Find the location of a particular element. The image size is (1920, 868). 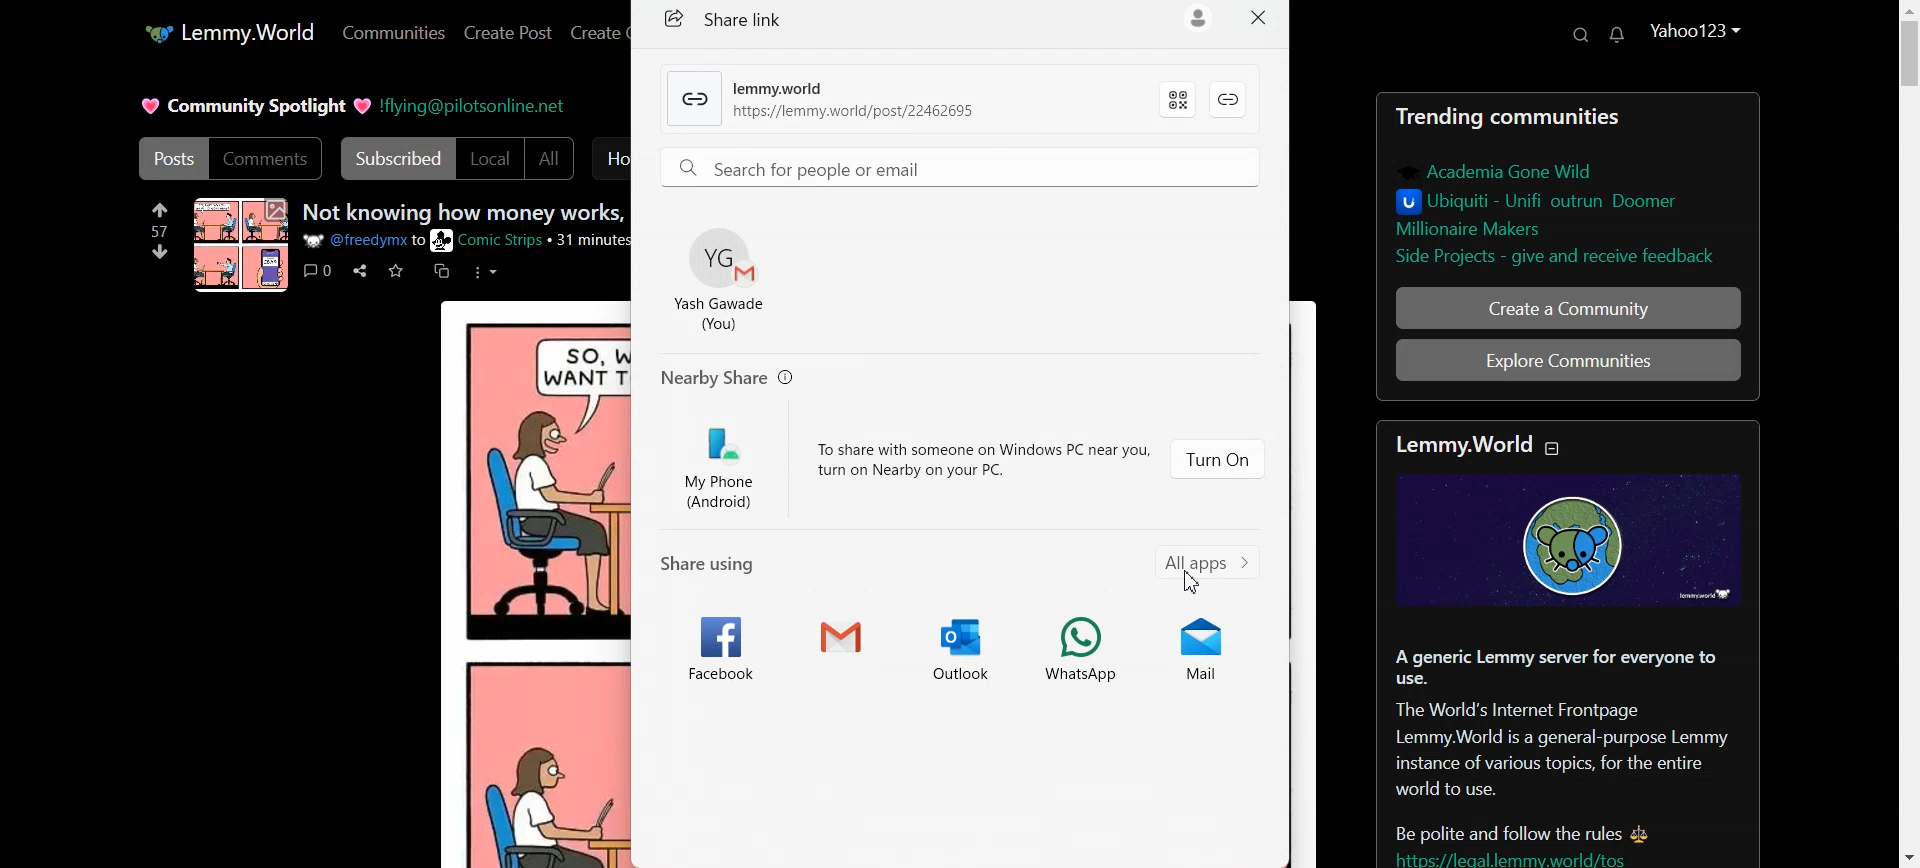

info is located at coordinates (469, 241).